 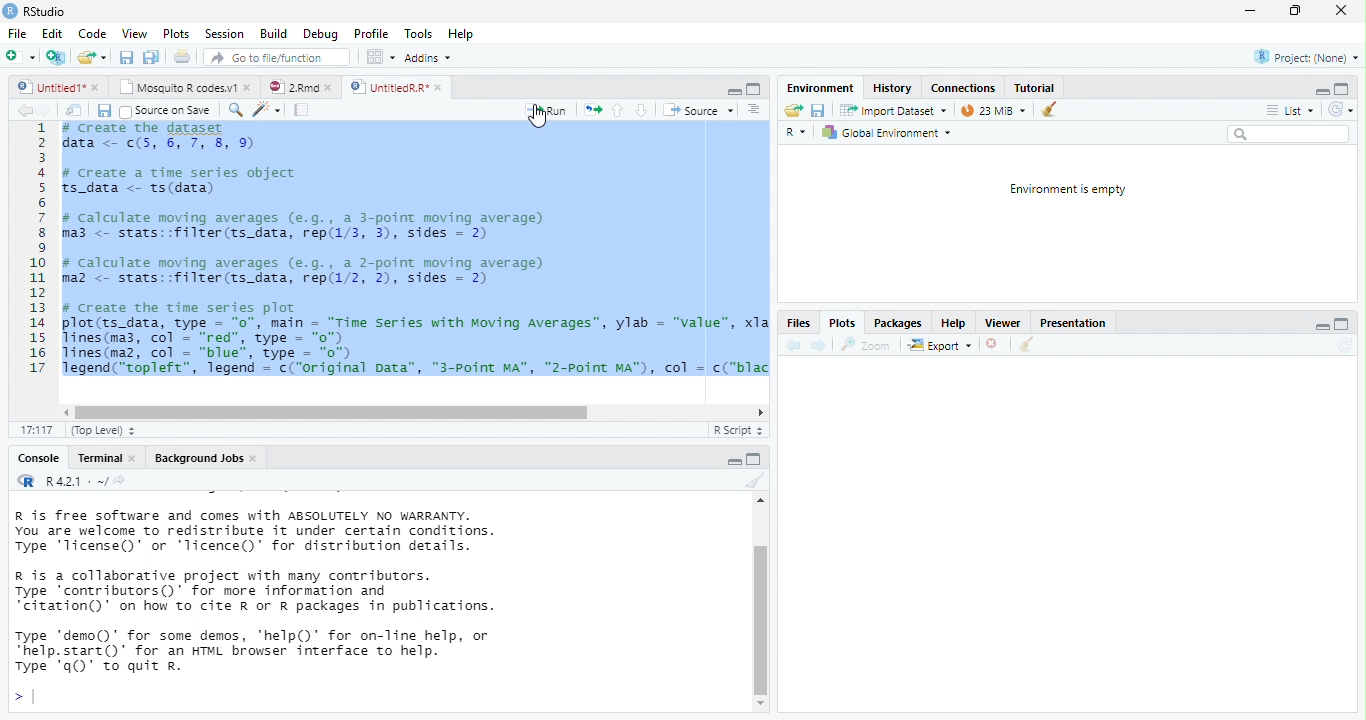 I want to click on re-run the previous code, so click(x=593, y=110).